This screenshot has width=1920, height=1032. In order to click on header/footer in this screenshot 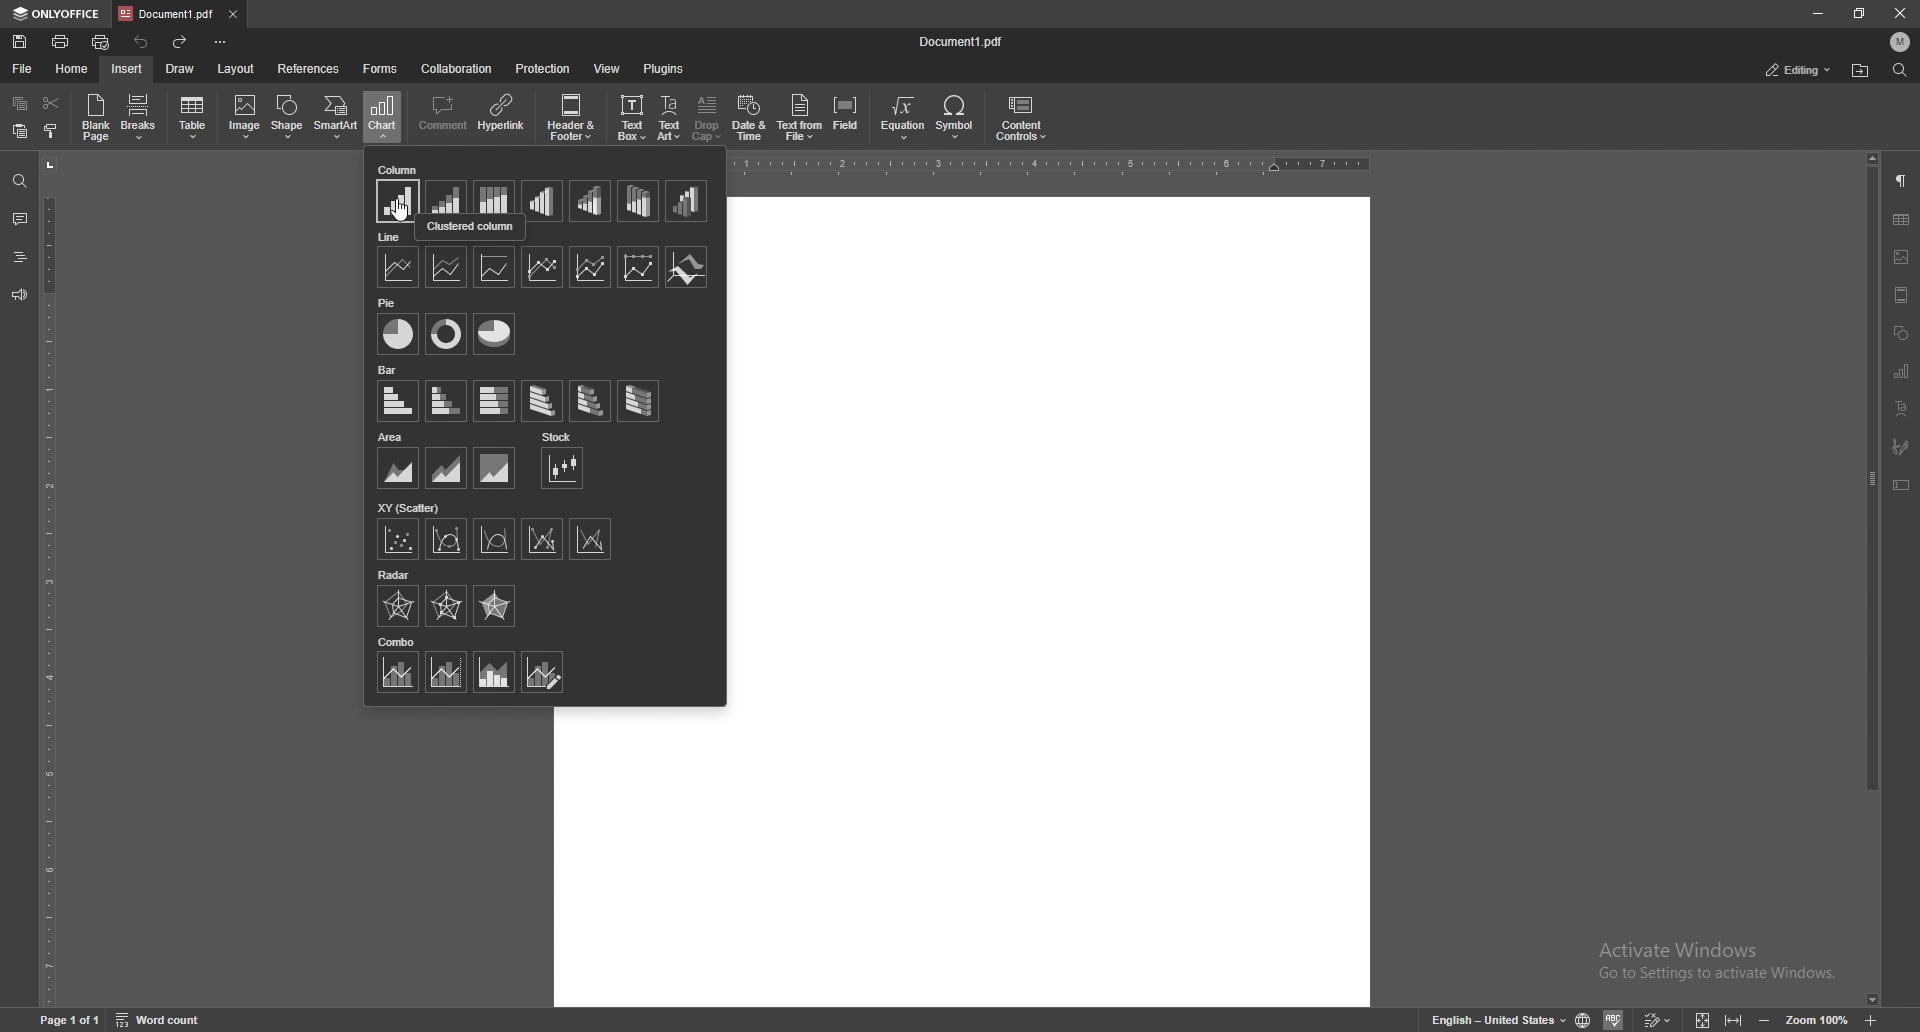, I will do `click(1903, 295)`.